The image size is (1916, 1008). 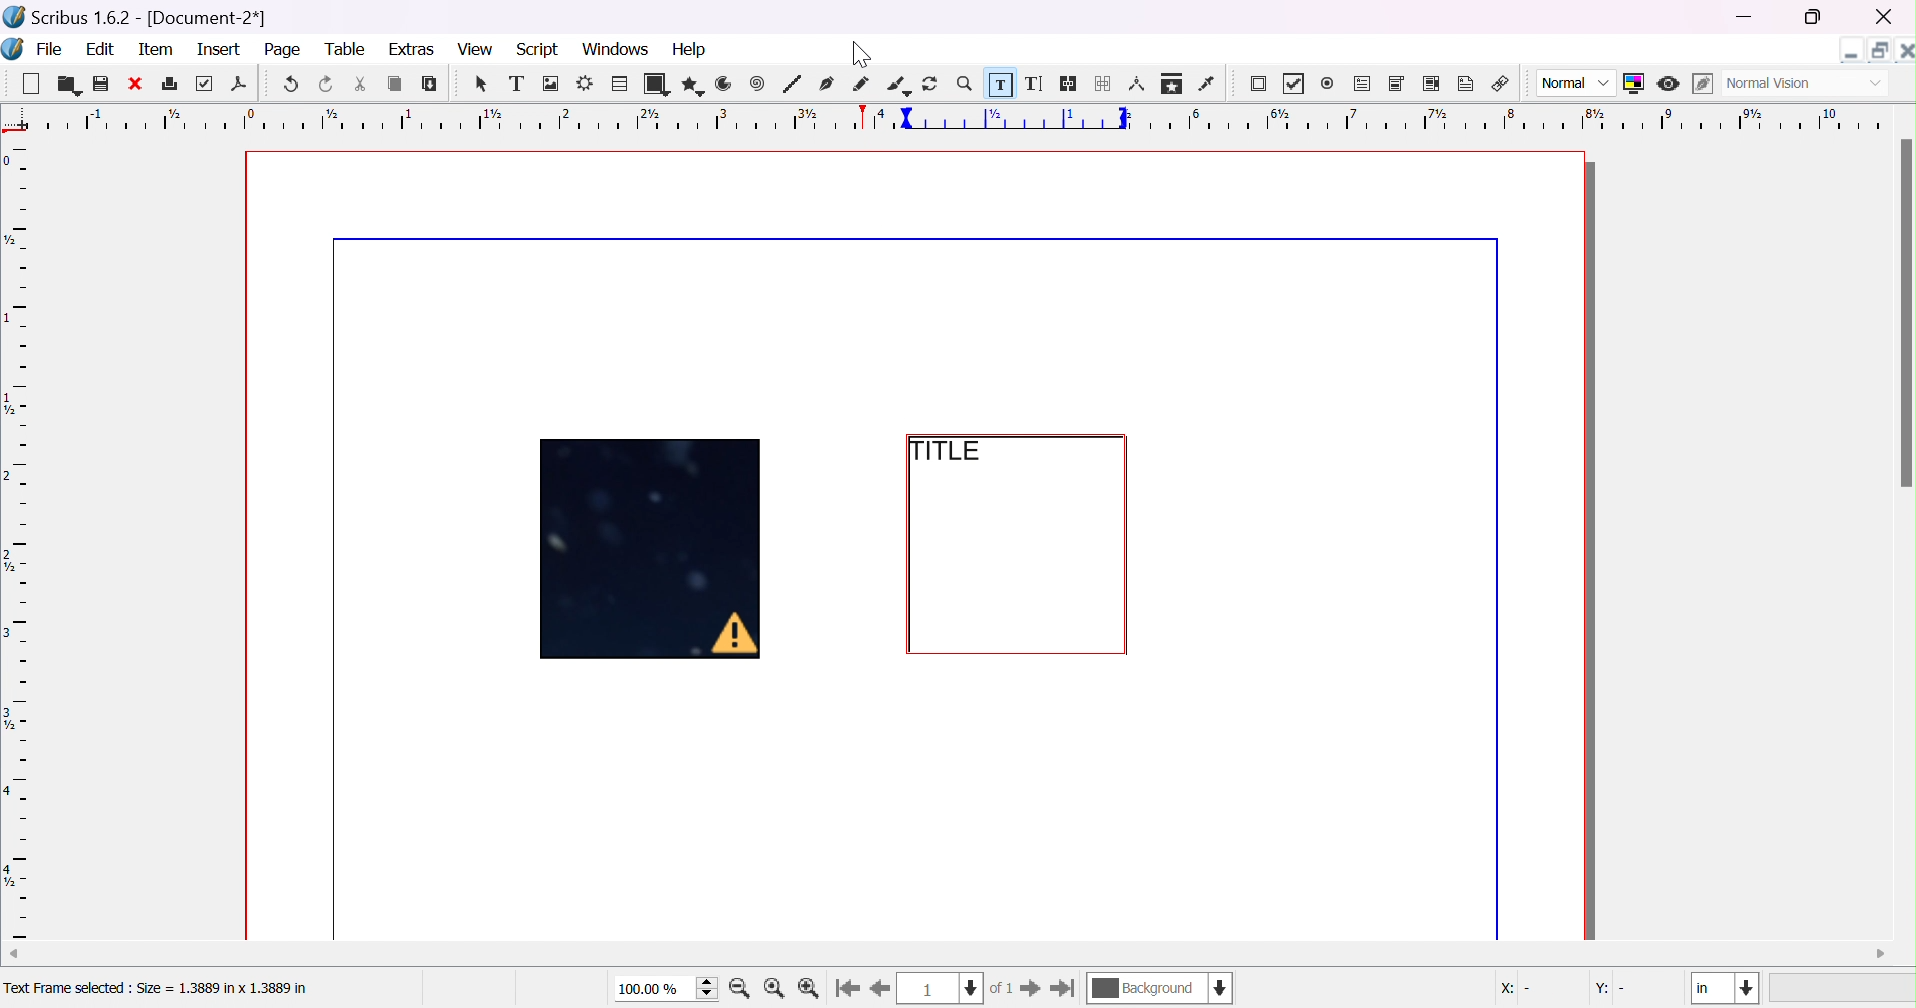 What do you see at coordinates (102, 84) in the screenshot?
I see `save` at bounding box center [102, 84].